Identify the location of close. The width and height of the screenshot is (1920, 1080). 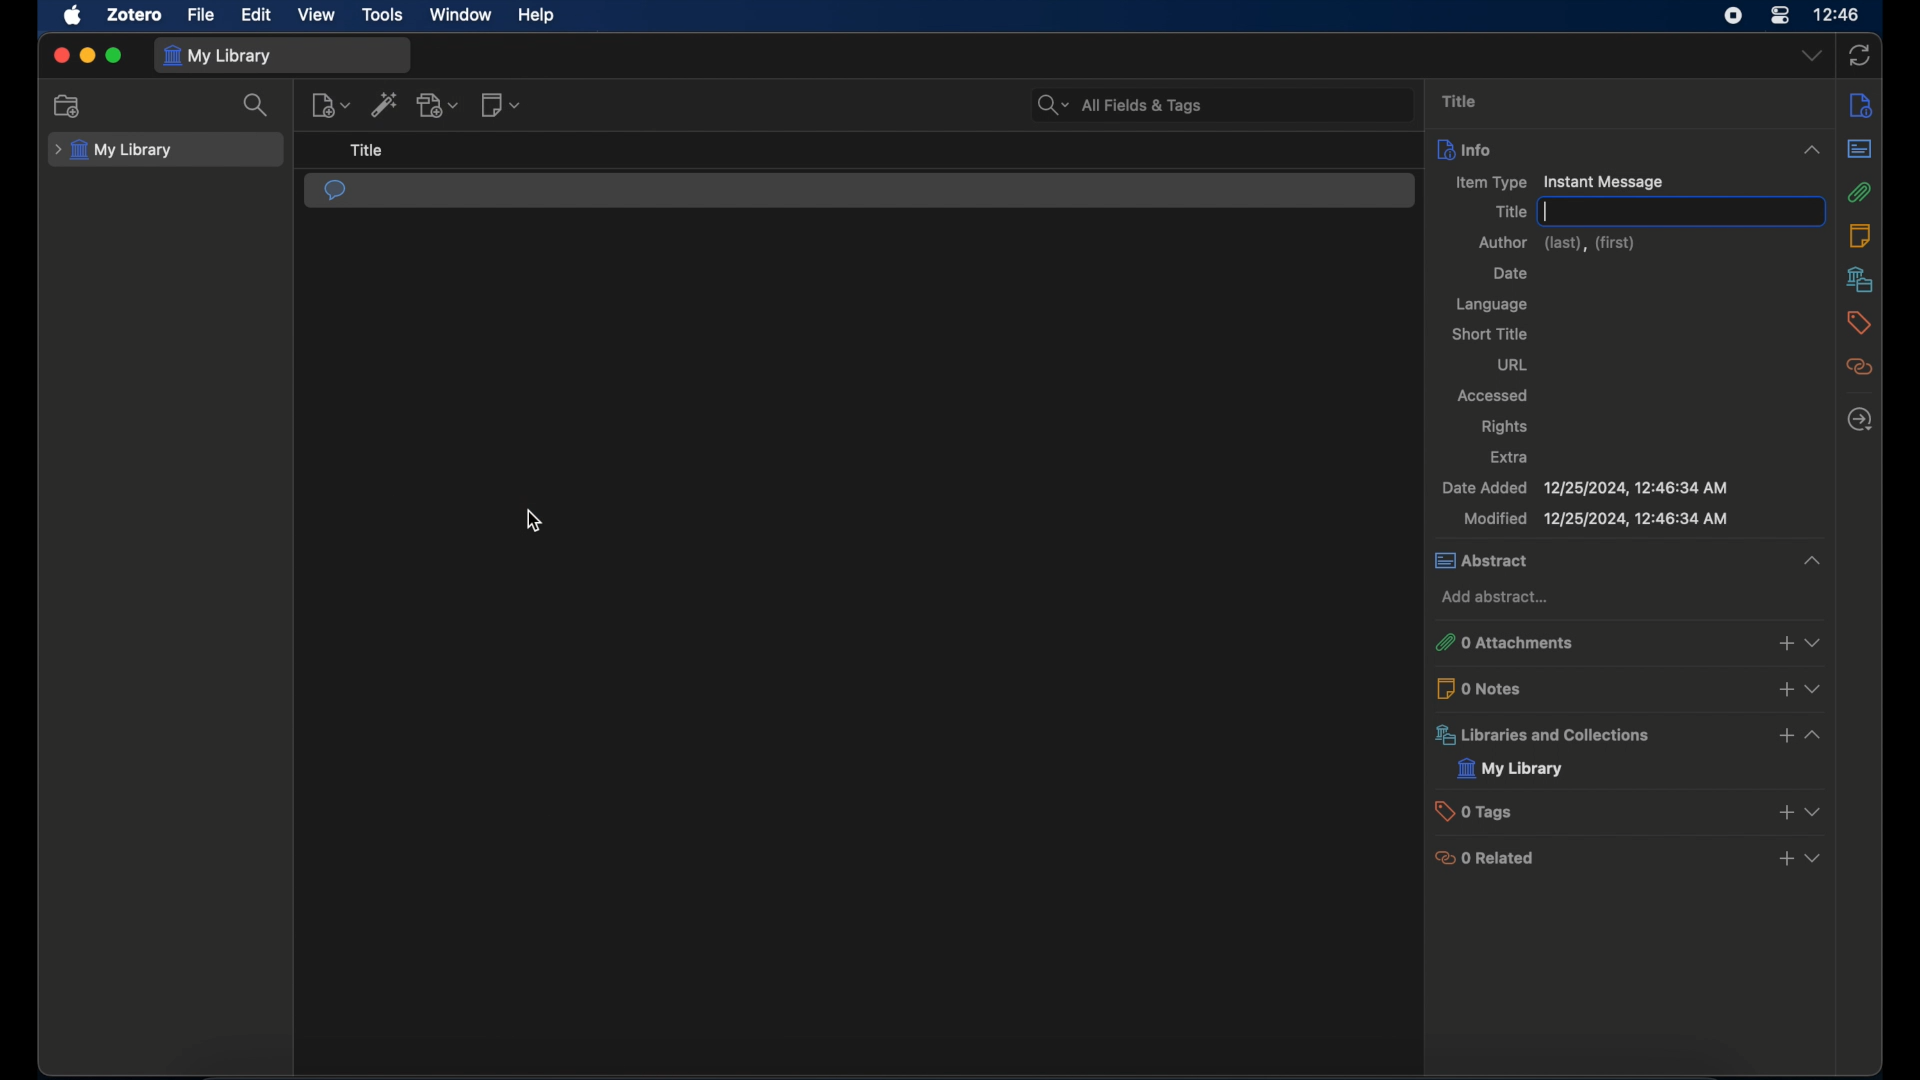
(60, 56).